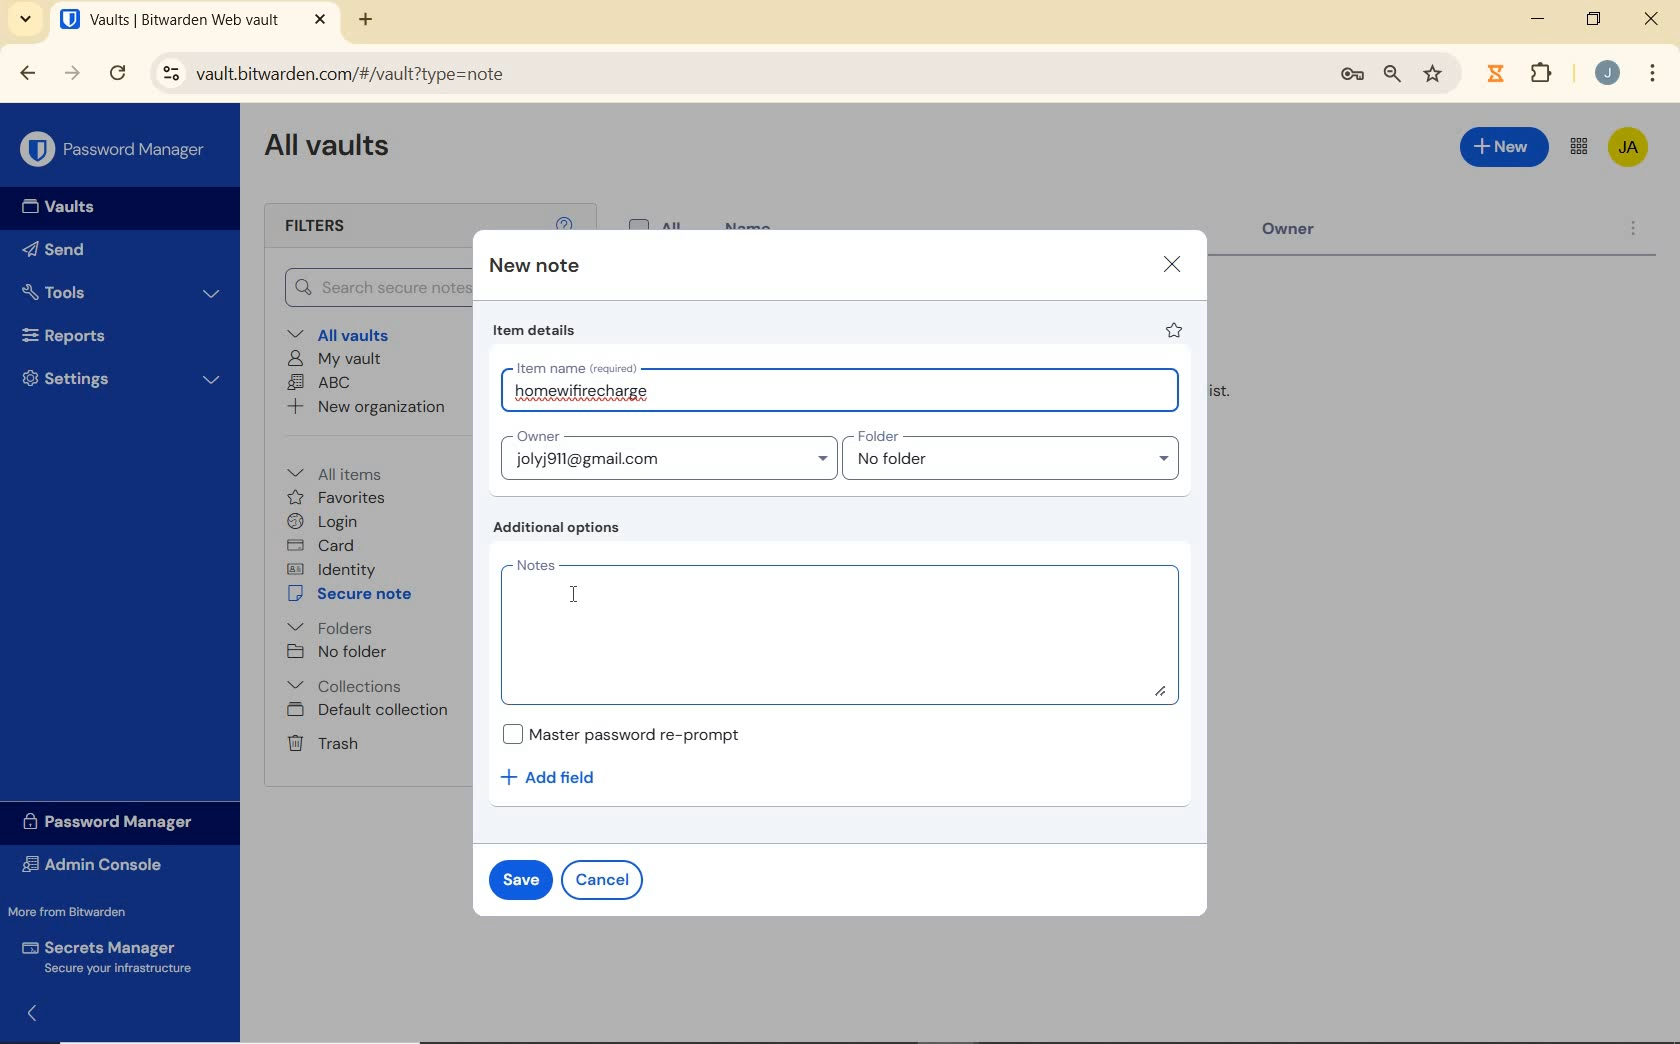  What do you see at coordinates (349, 471) in the screenshot?
I see `All items` at bounding box center [349, 471].